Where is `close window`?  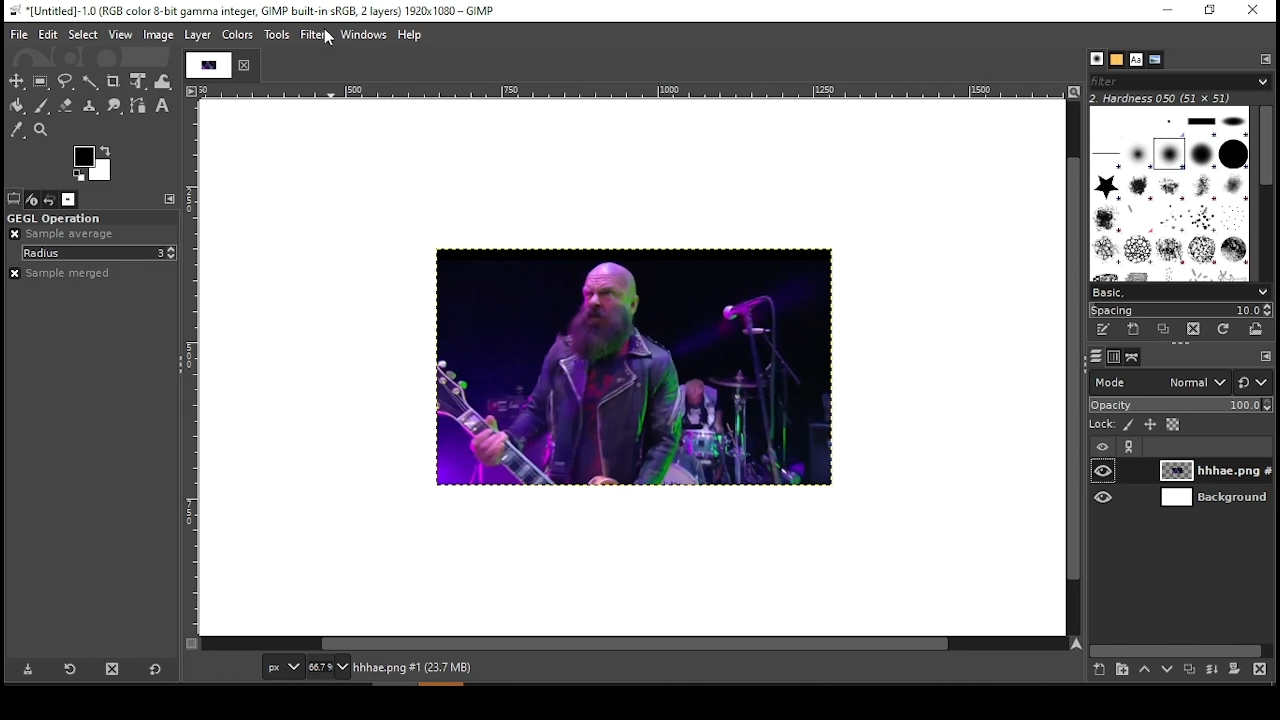 close window is located at coordinates (1254, 11).